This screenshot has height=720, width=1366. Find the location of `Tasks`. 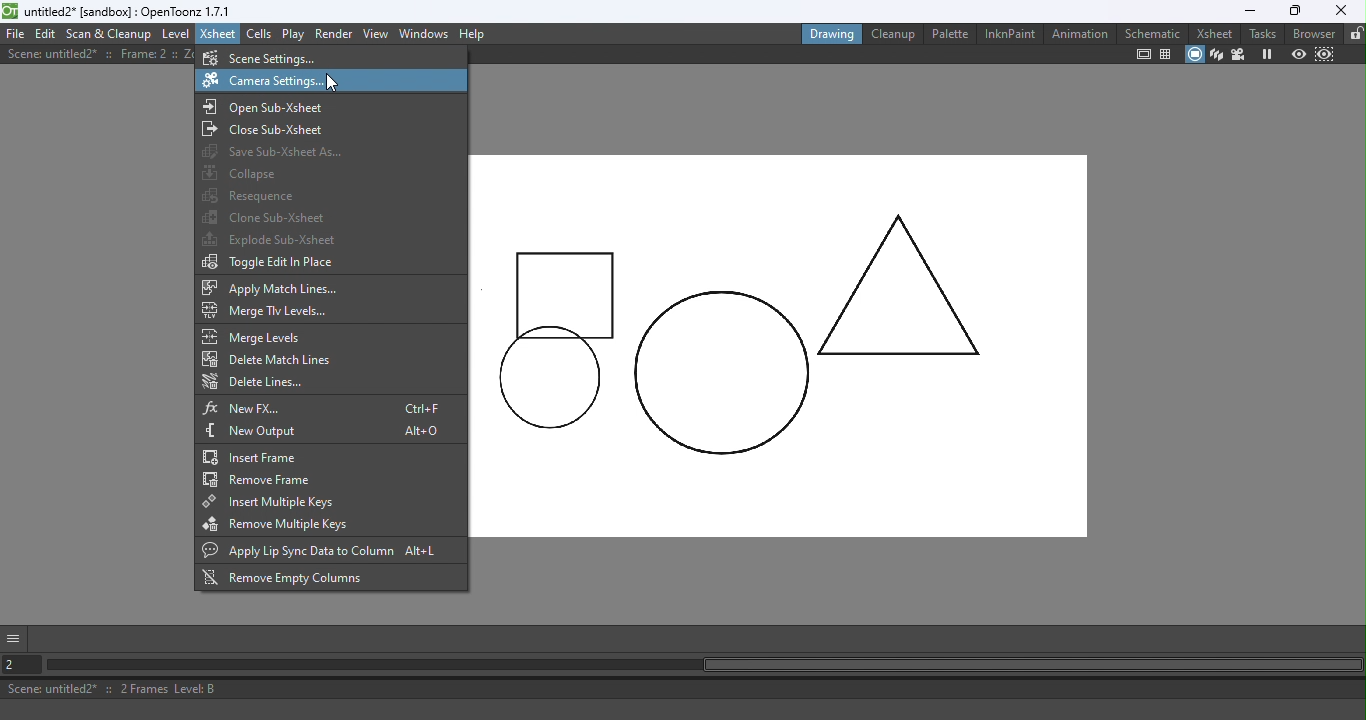

Tasks is located at coordinates (1261, 34).